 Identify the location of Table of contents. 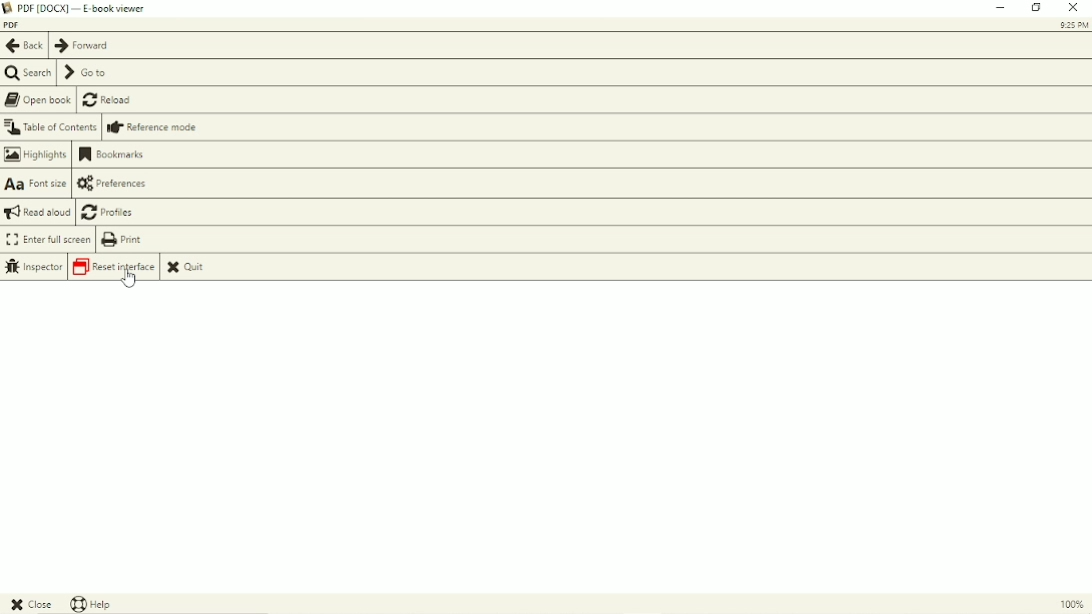
(50, 127).